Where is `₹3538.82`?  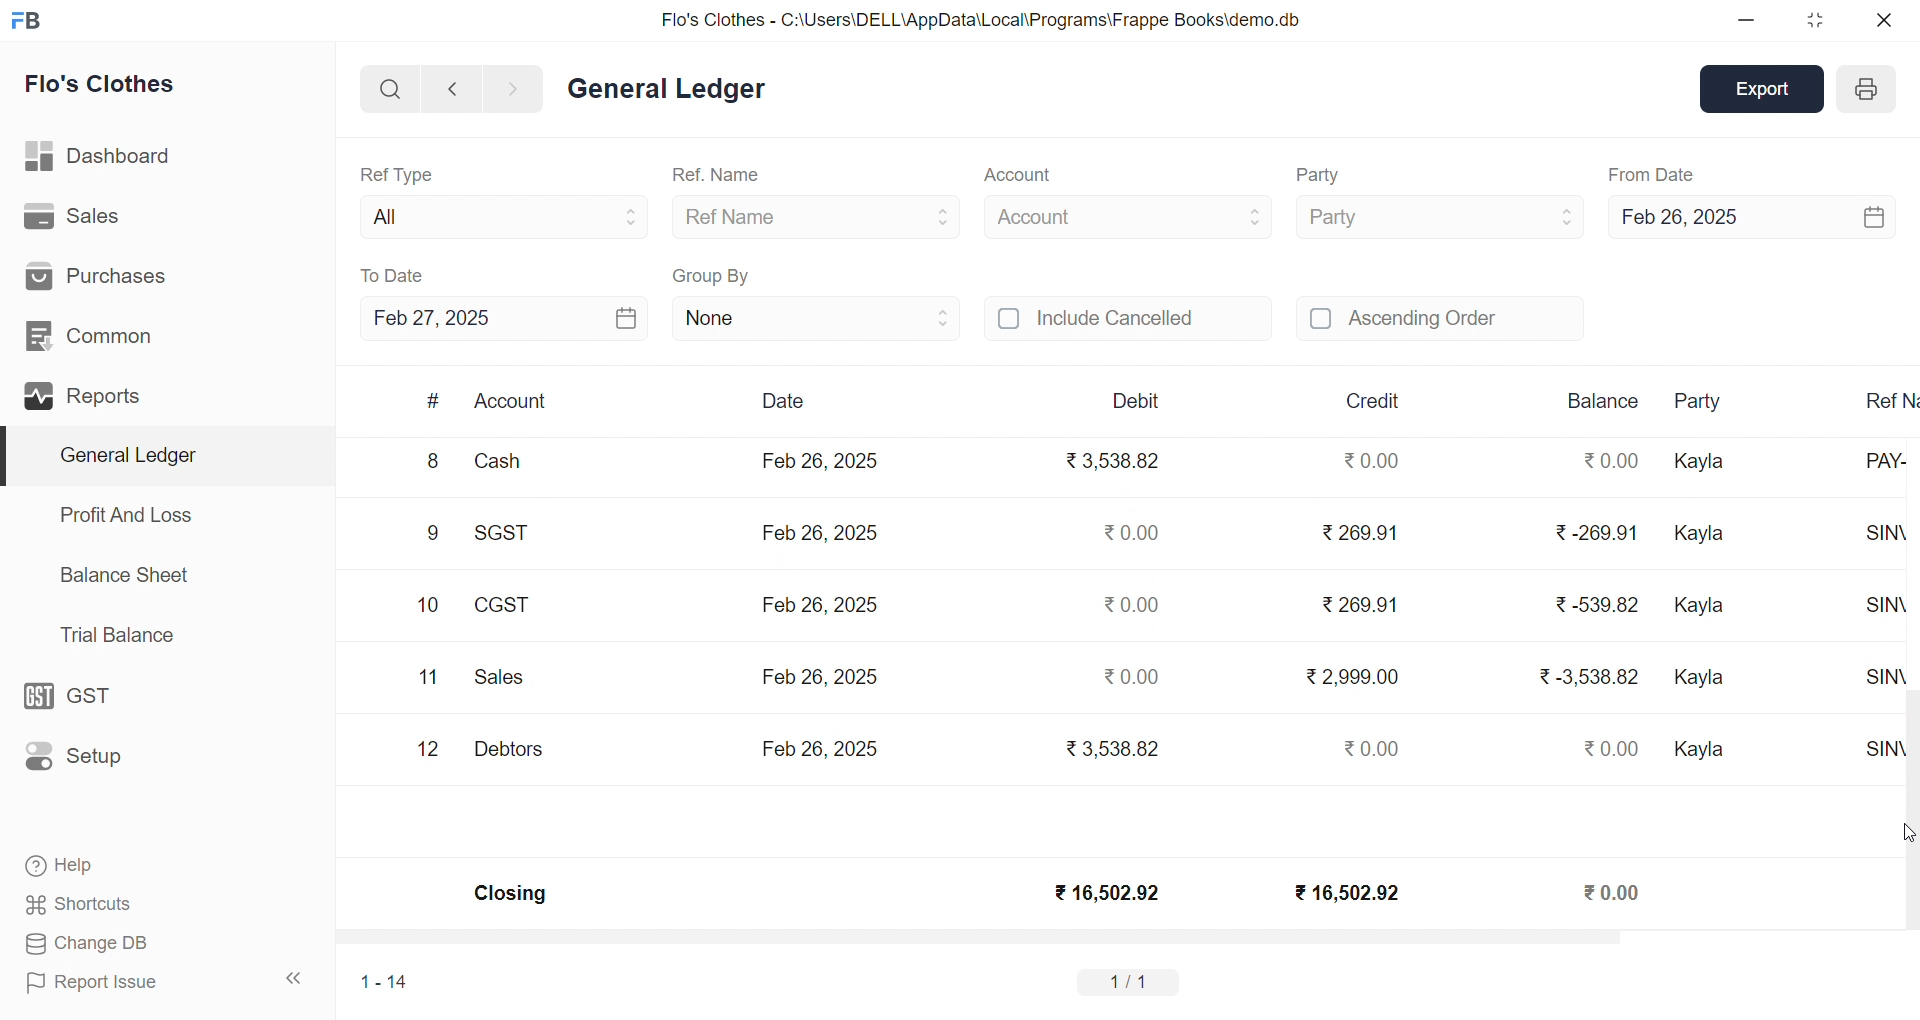
₹3538.82 is located at coordinates (1108, 746).